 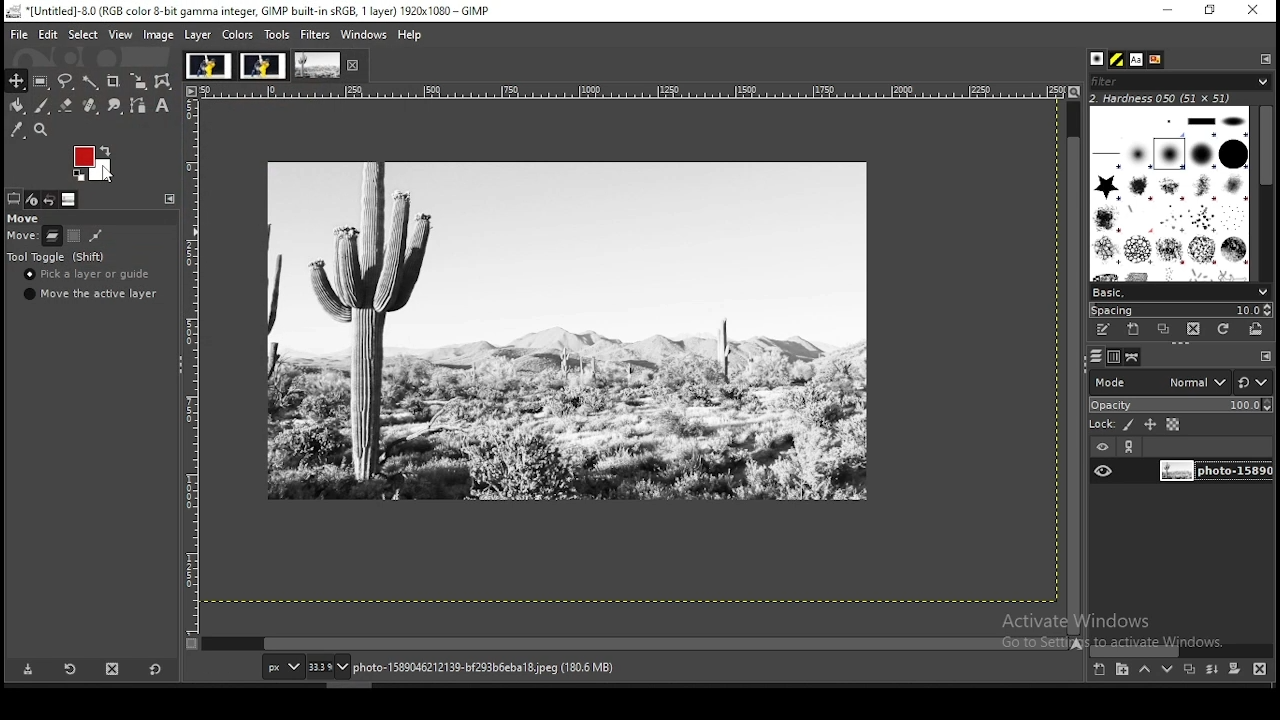 What do you see at coordinates (84, 35) in the screenshot?
I see `select` at bounding box center [84, 35].